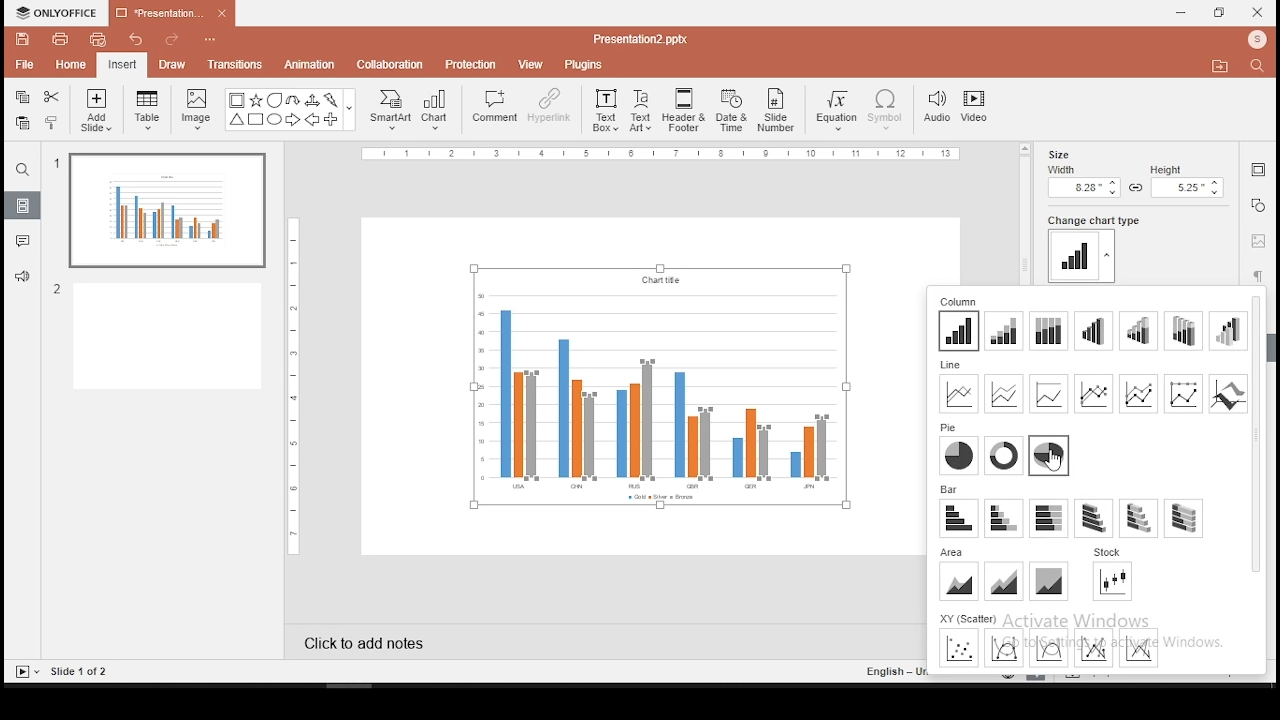  I want to click on audio, so click(937, 107).